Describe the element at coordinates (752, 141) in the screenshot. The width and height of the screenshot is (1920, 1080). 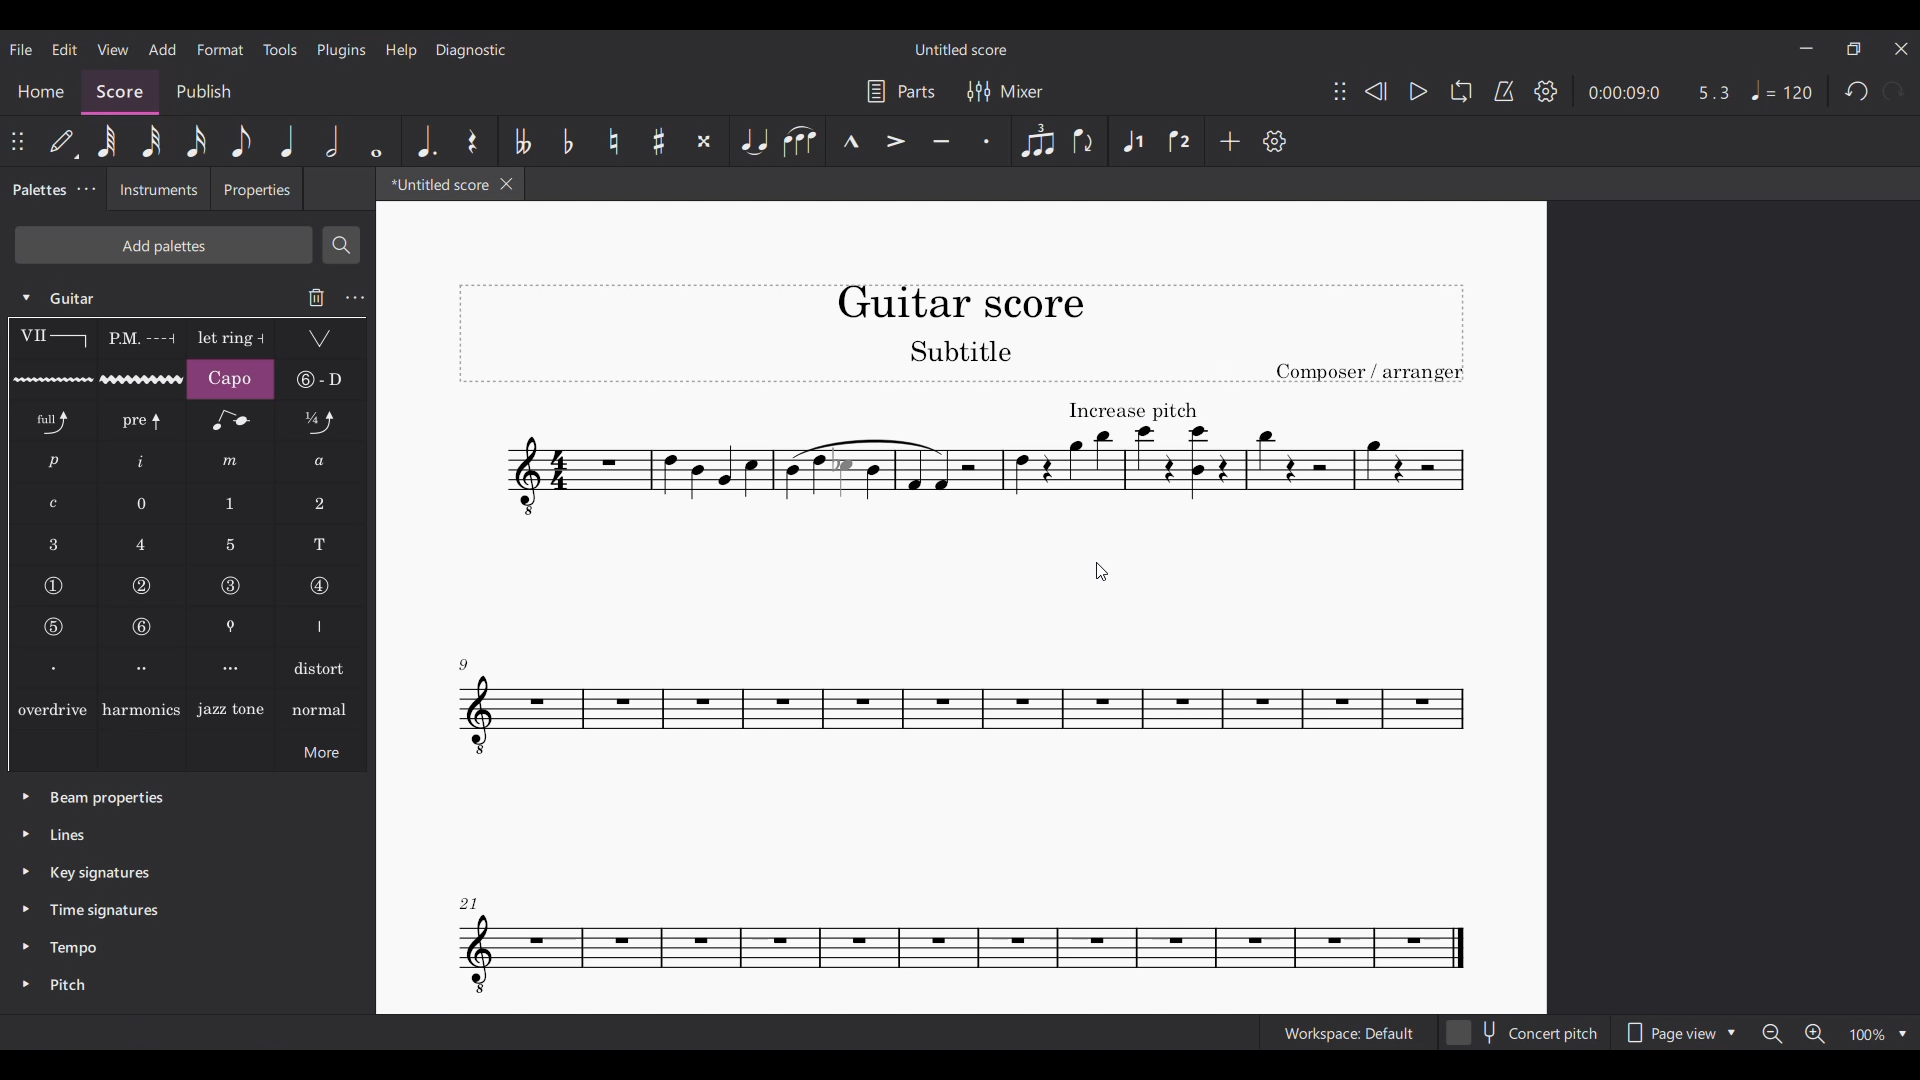
I see `Tie` at that location.